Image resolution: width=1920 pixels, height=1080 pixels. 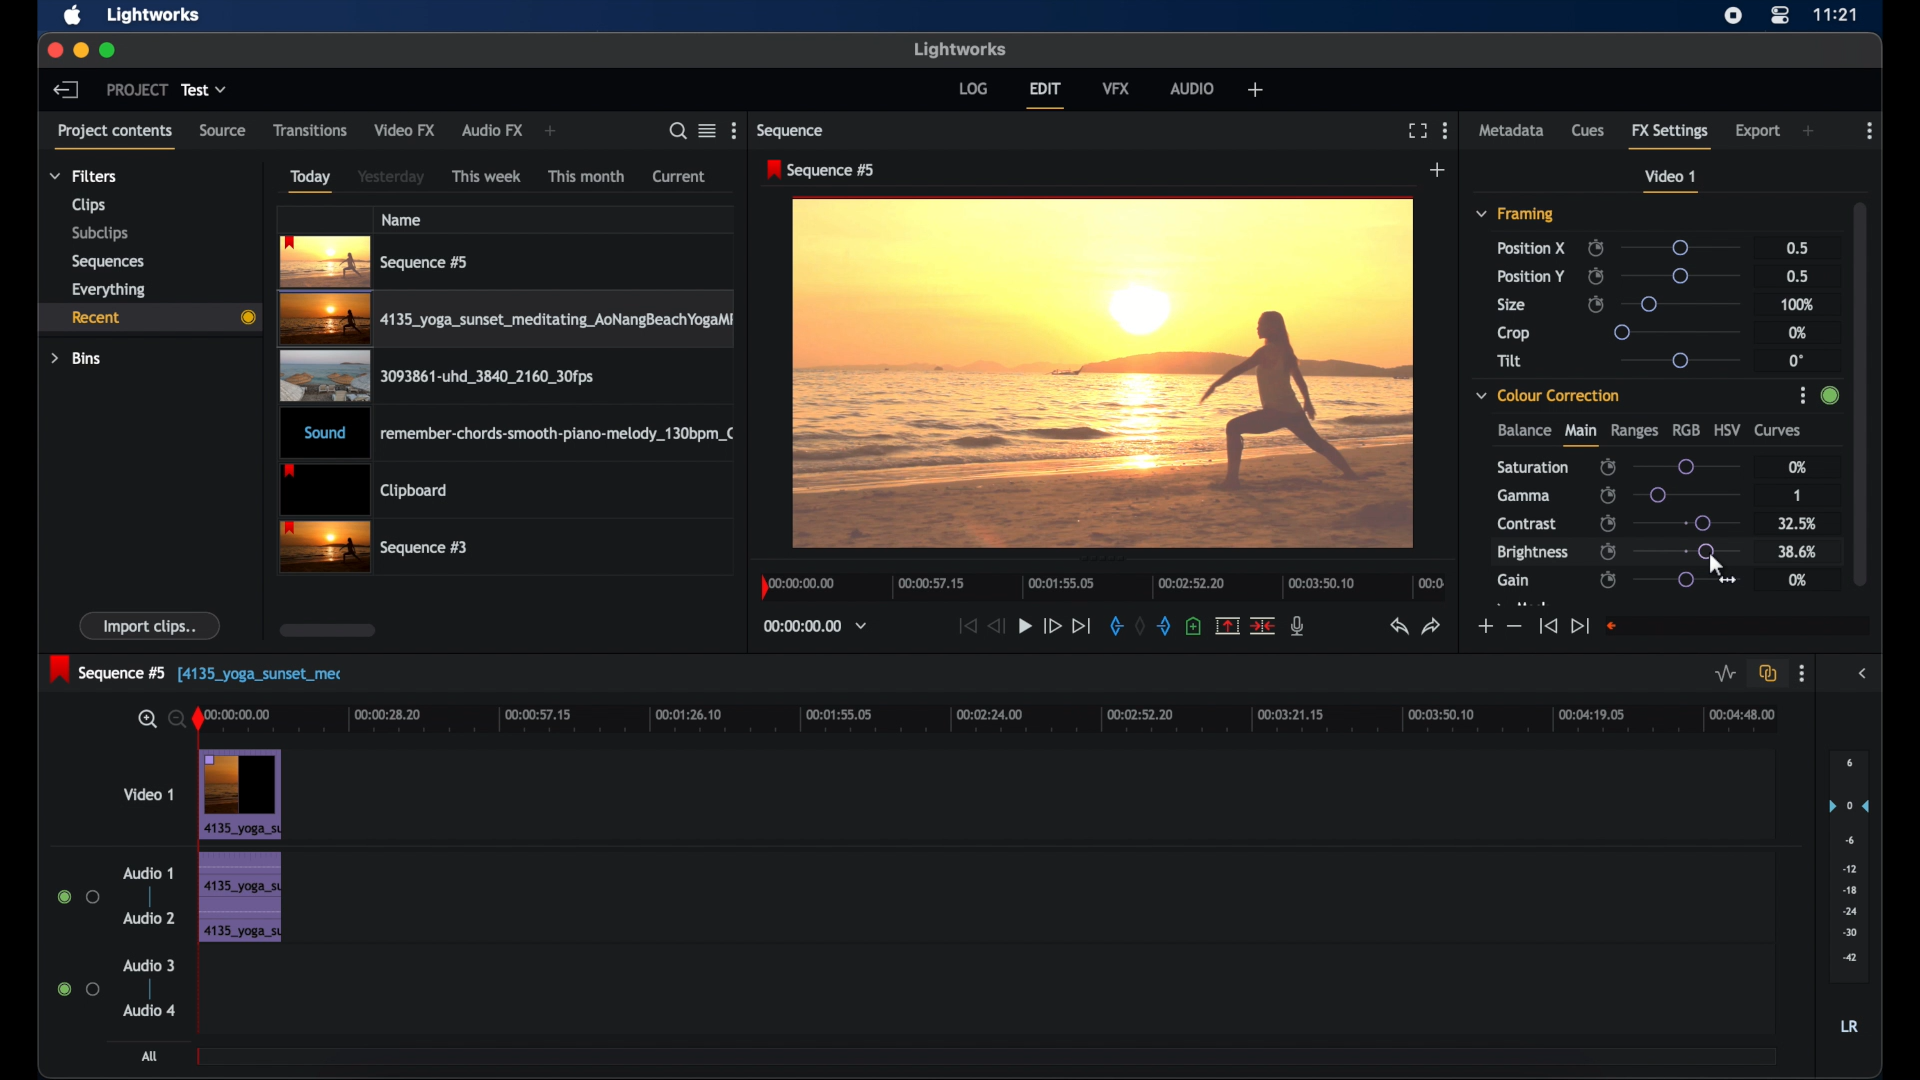 What do you see at coordinates (150, 917) in the screenshot?
I see `audio 2` at bounding box center [150, 917].